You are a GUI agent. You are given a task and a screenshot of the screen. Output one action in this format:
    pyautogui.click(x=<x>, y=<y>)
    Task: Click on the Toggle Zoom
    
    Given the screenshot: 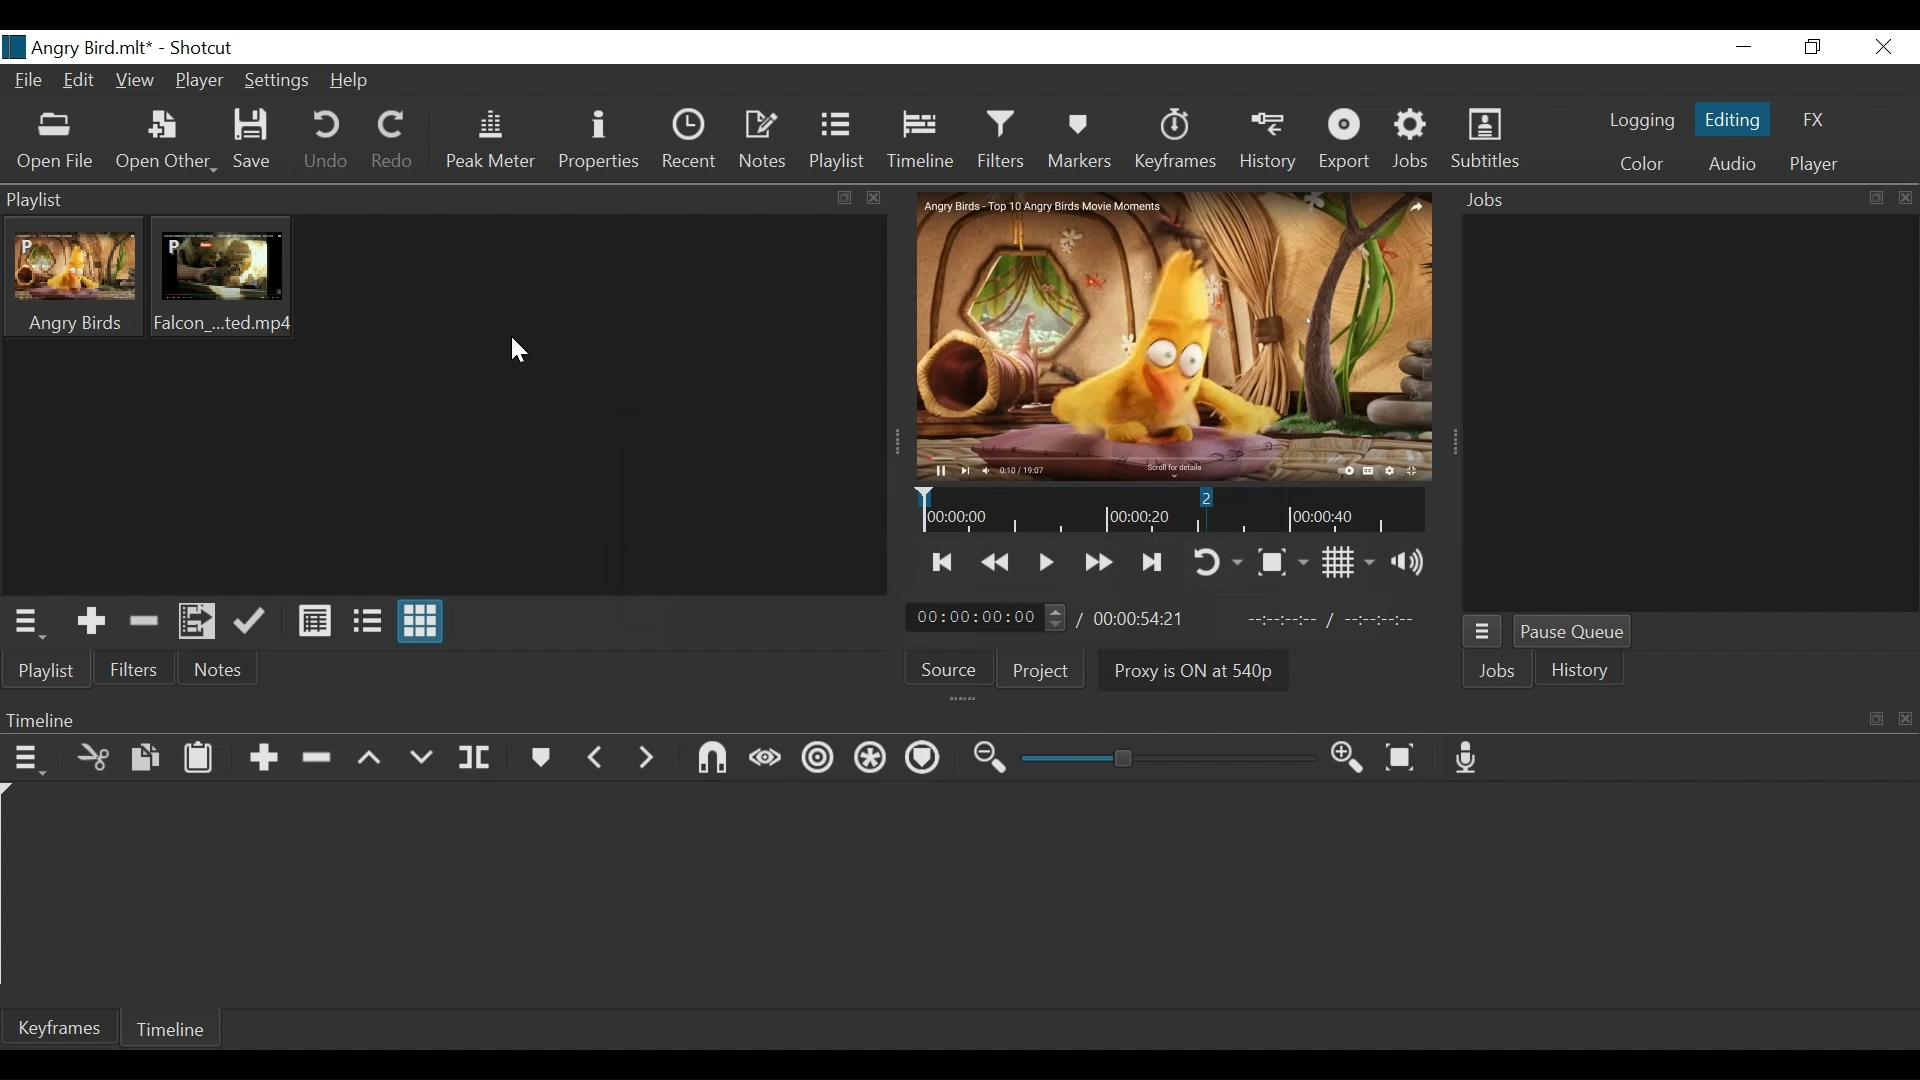 What is the action you would take?
    pyautogui.click(x=1279, y=562)
    